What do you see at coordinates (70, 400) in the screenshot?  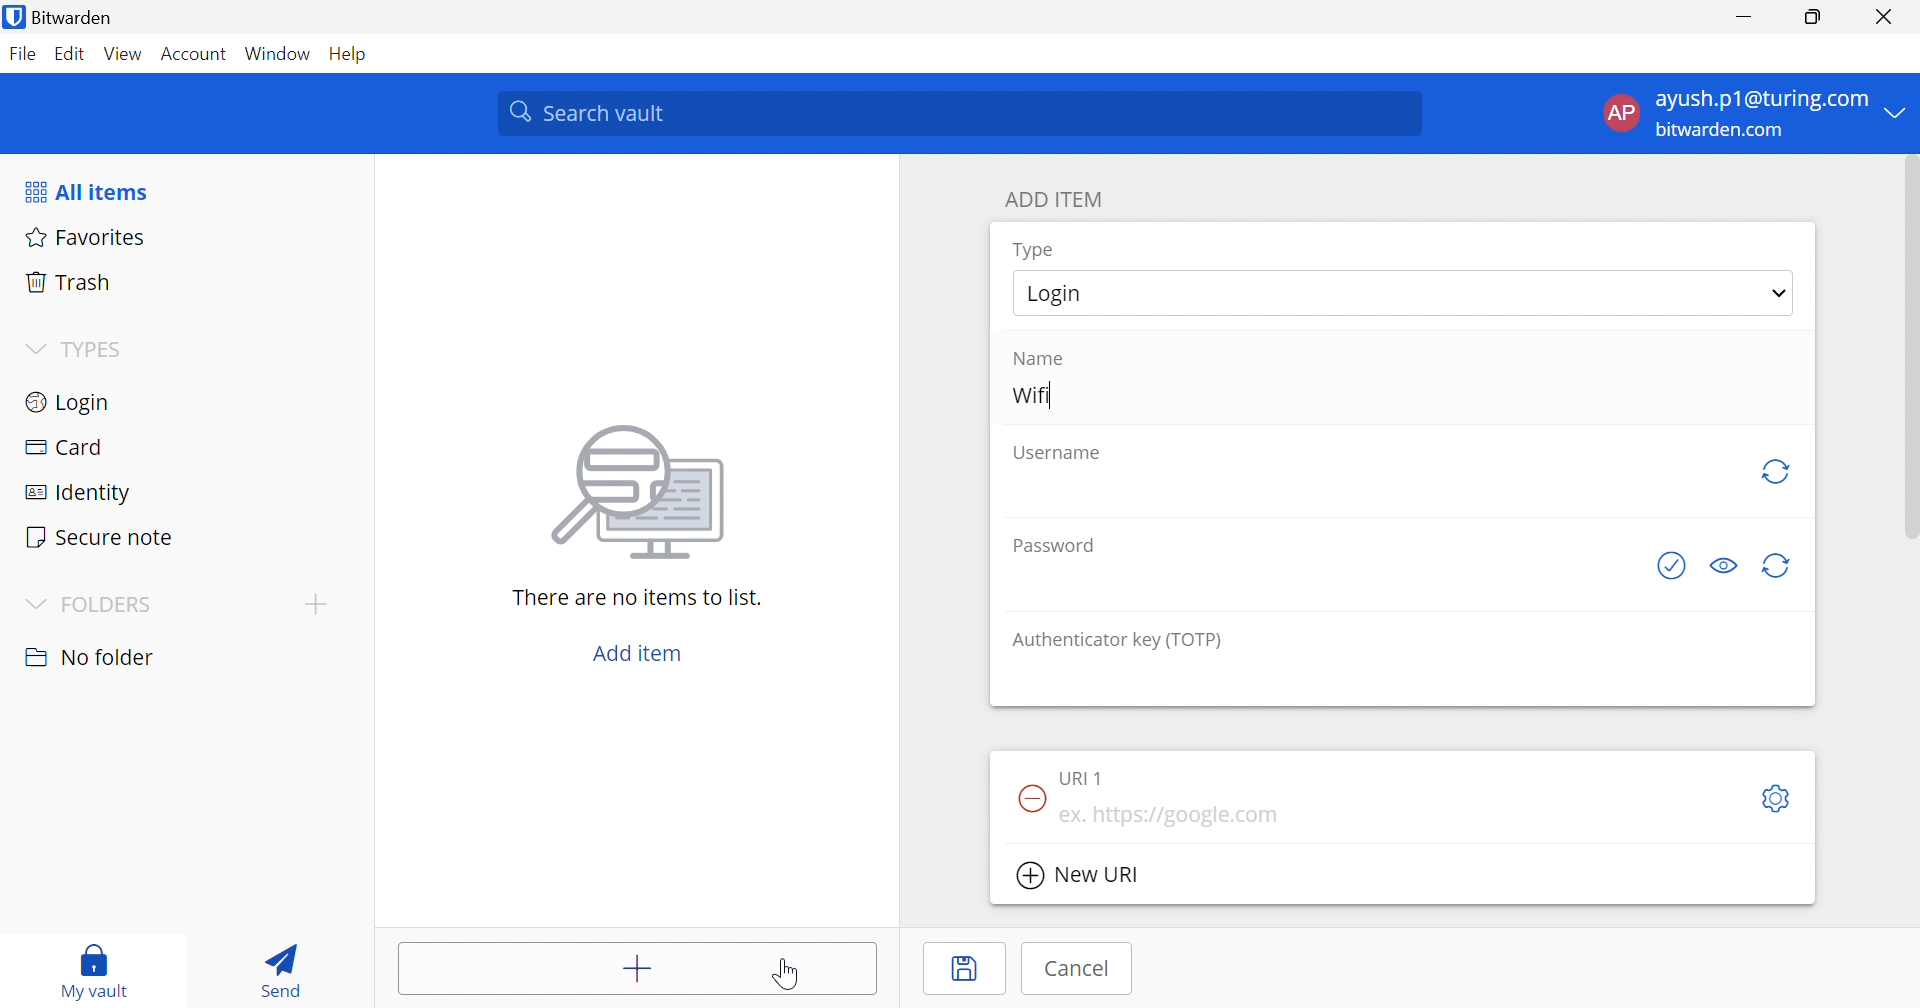 I see `Login` at bounding box center [70, 400].